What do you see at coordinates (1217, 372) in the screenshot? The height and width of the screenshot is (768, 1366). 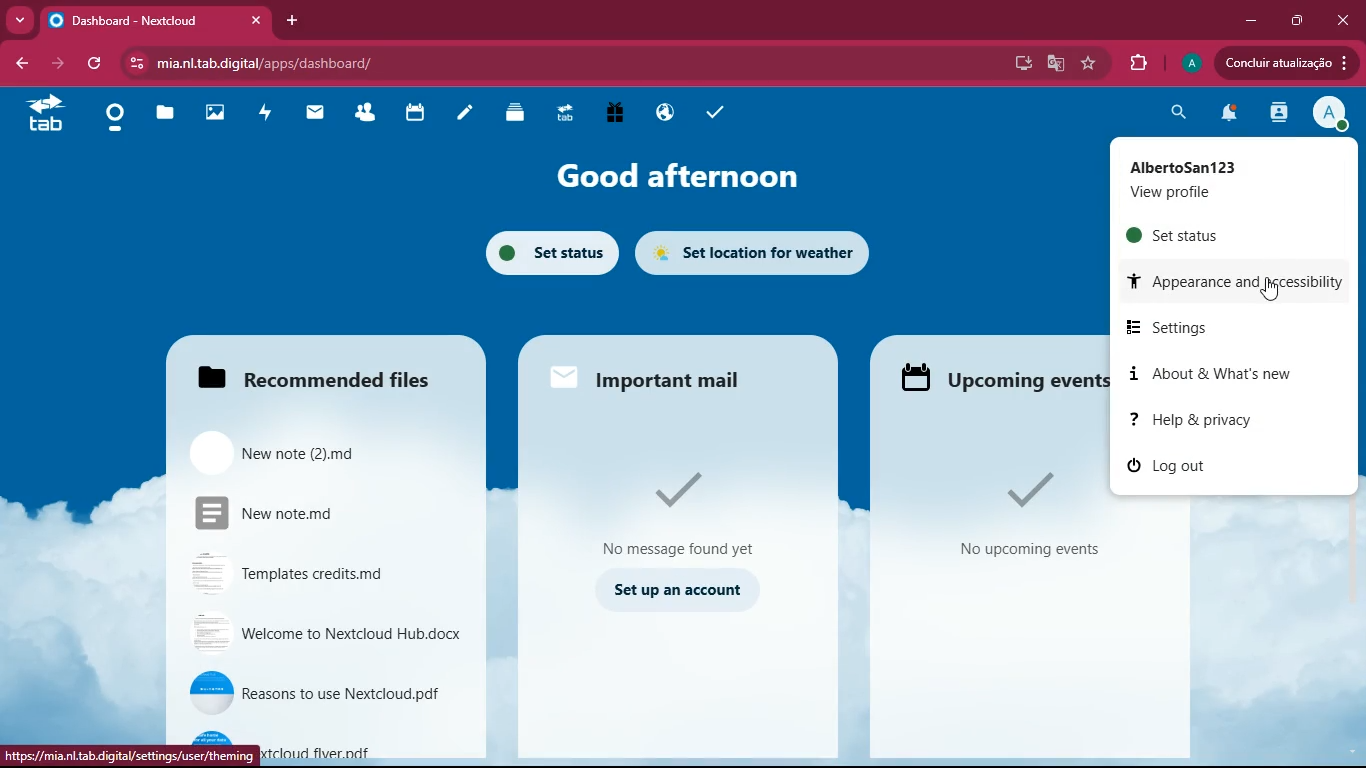 I see `about & what's new` at bounding box center [1217, 372].